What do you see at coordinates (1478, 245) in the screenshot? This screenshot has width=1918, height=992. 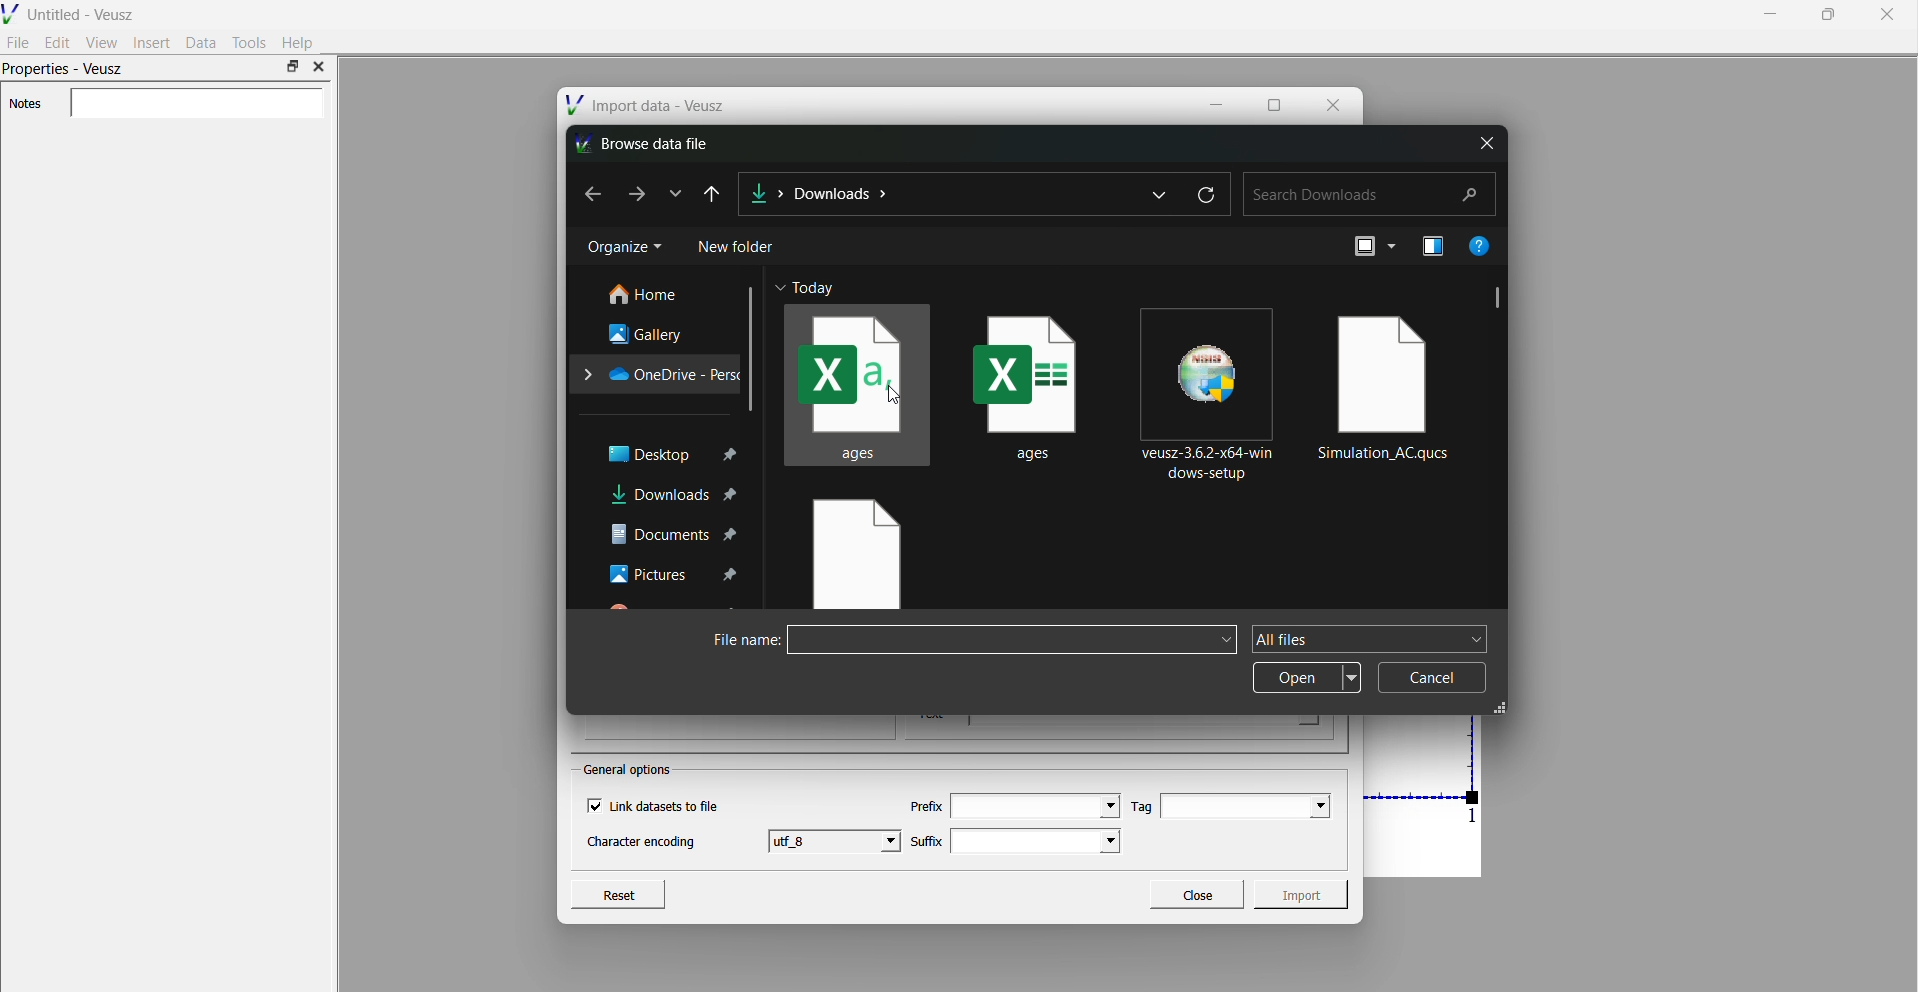 I see `get help` at bounding box center [1478, 245].